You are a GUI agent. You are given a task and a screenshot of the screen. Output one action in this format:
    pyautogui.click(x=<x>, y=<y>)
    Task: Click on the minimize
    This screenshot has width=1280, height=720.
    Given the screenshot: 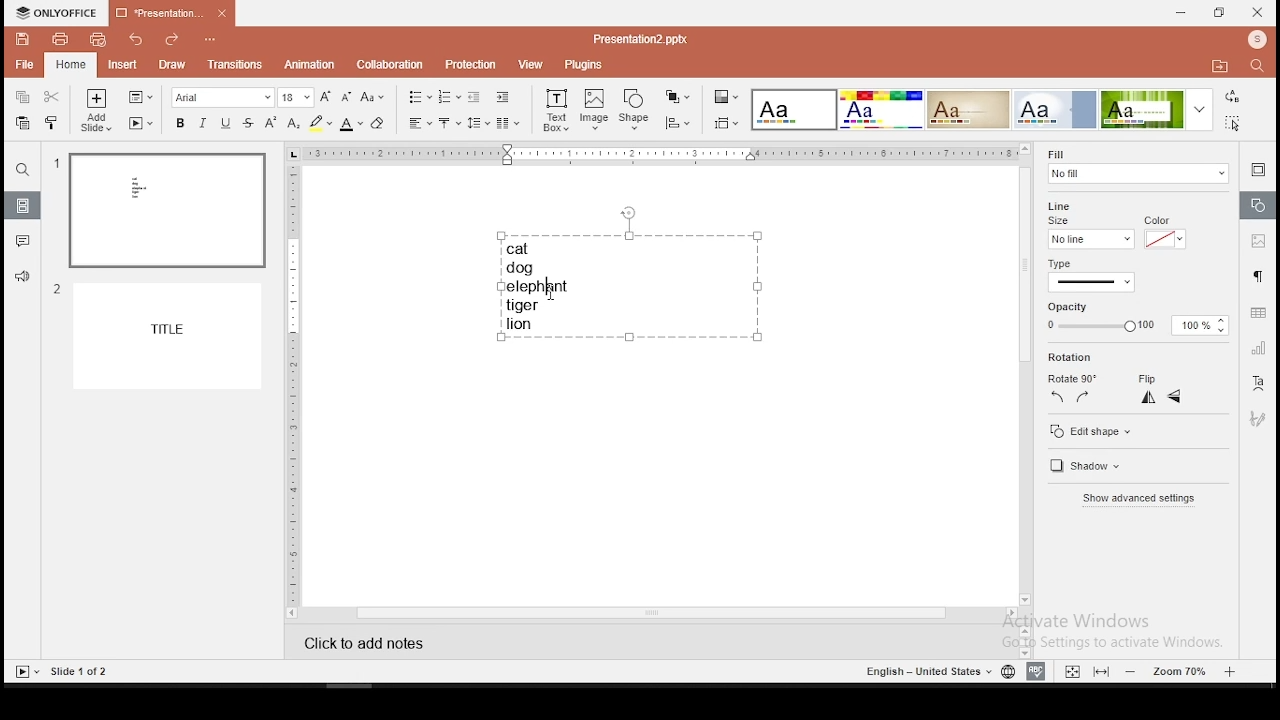 What is the action you would take?
    pyautogui.click(x=1182, y=13)
    